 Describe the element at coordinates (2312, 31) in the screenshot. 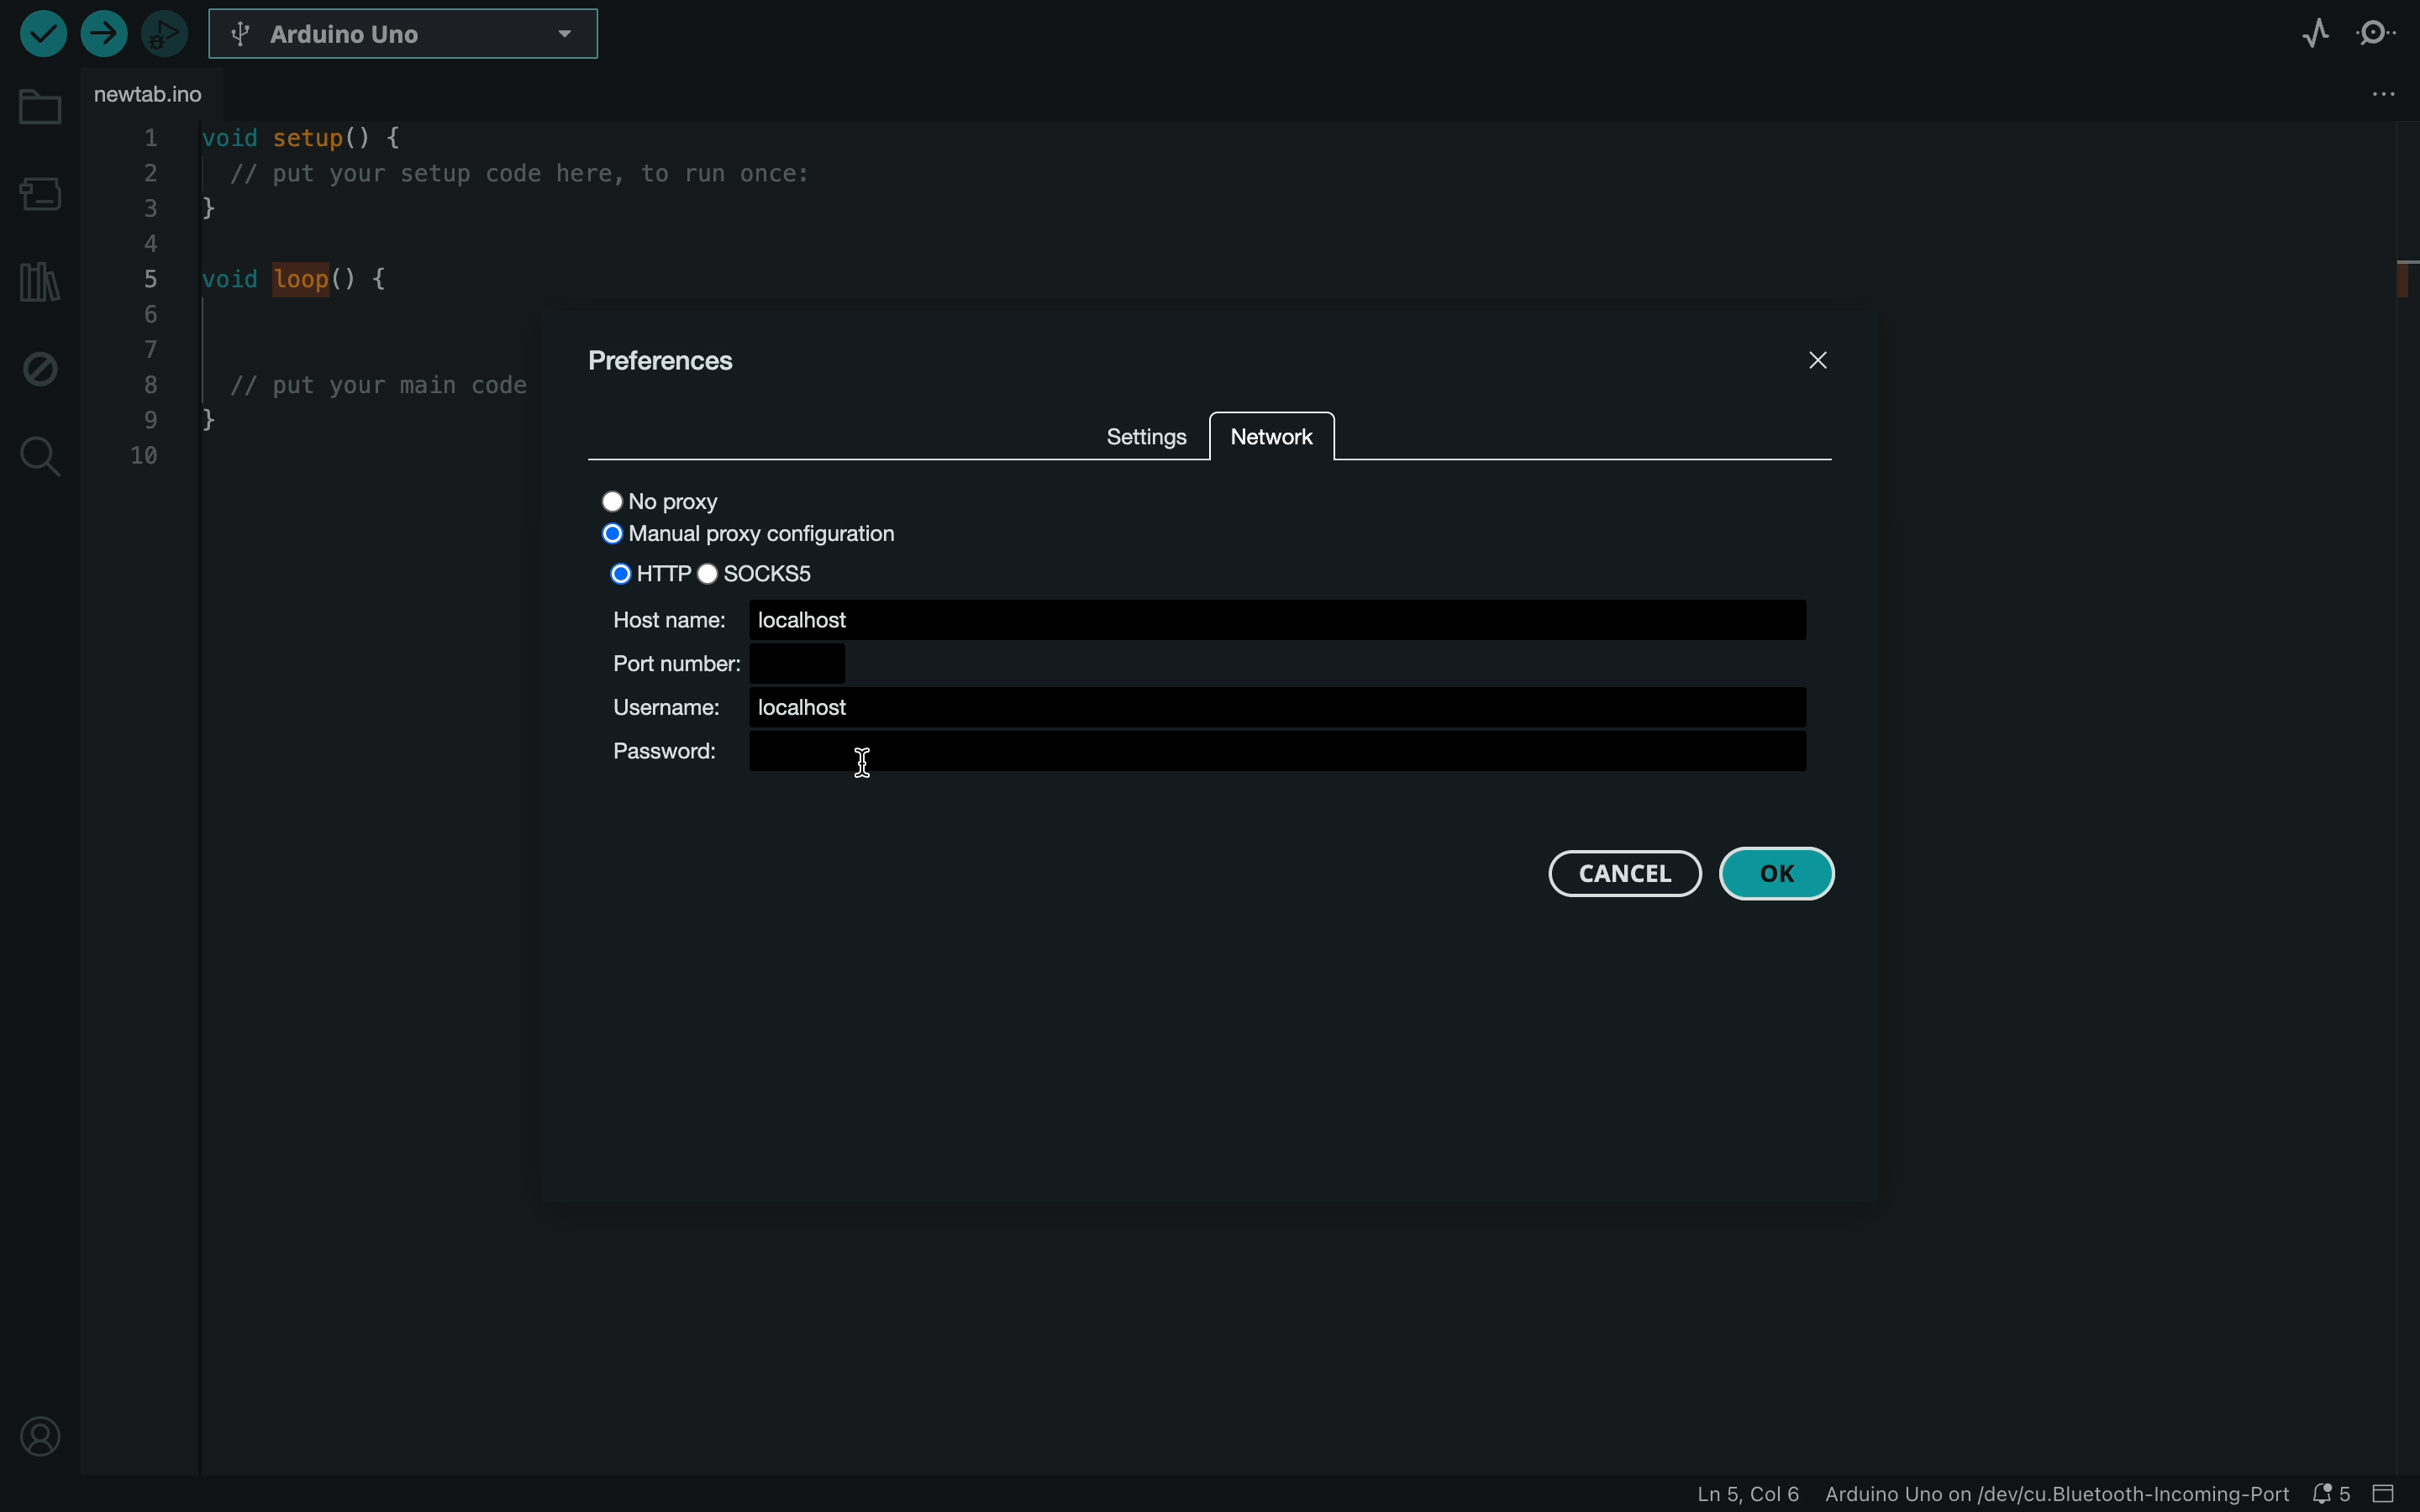

I see `serial plotter` at that location.